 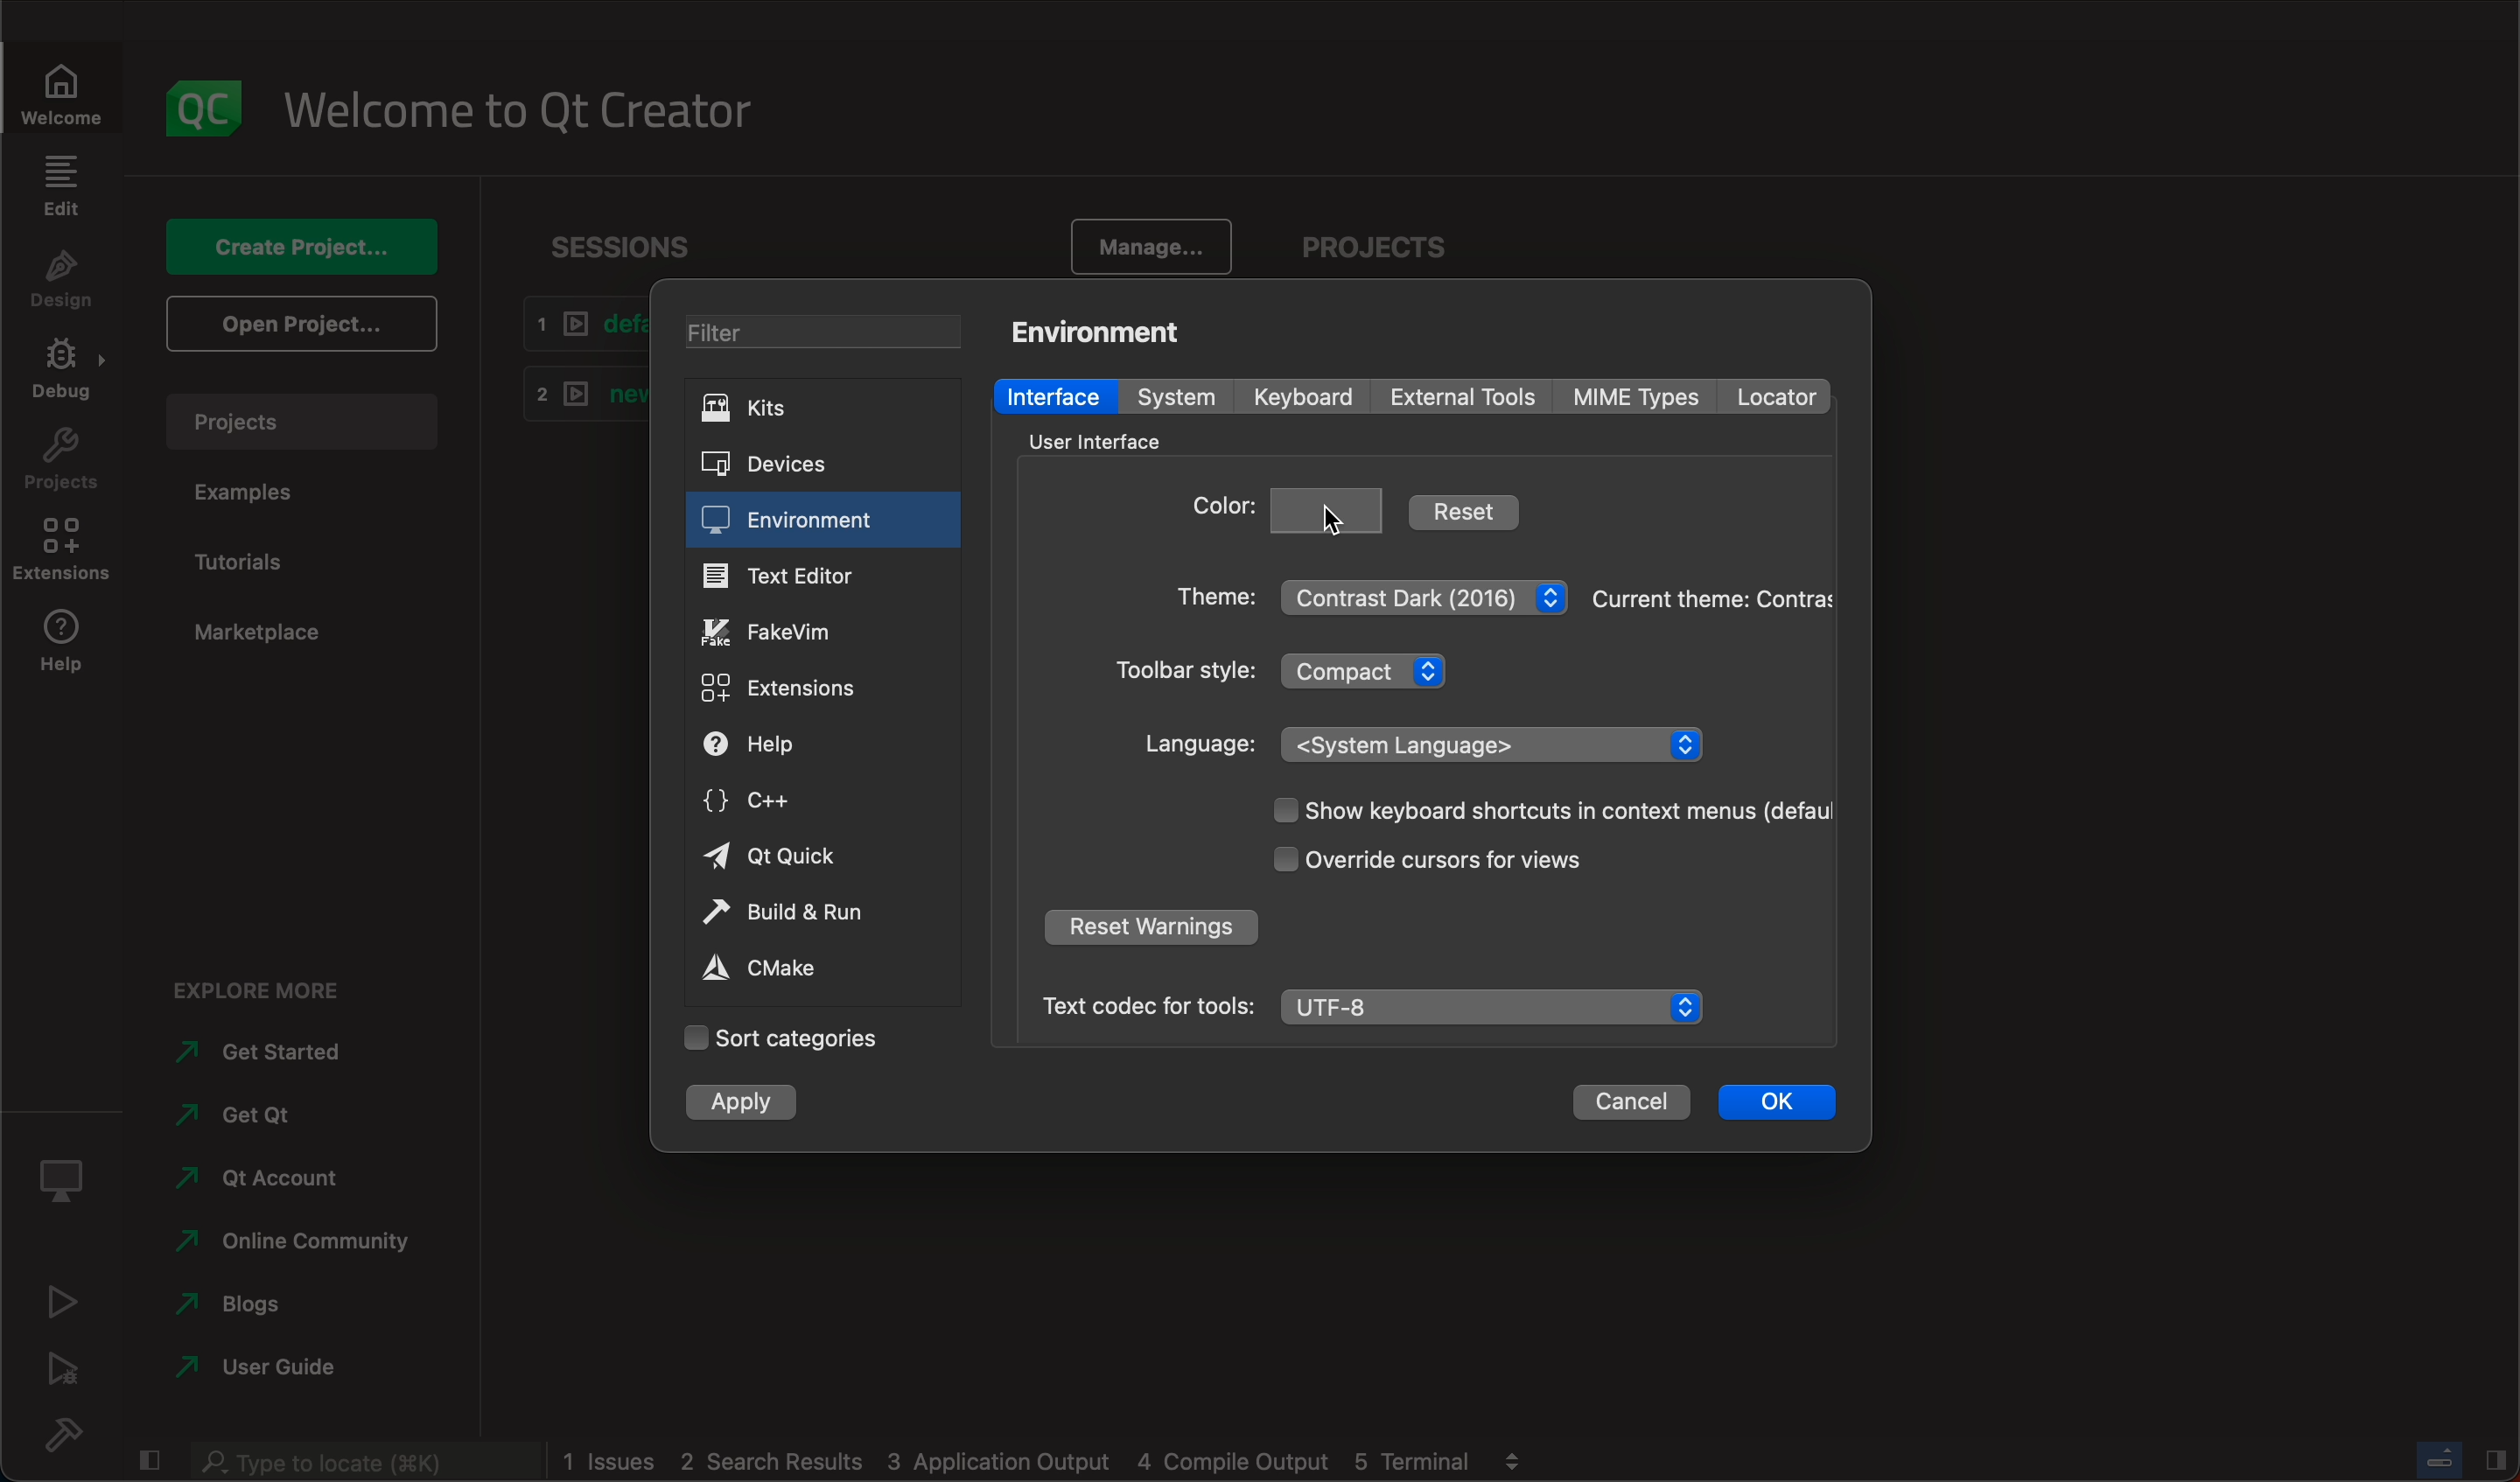 What do you see at coordinates (577, 391) in the screenshot?
I see `2` at bounding box center [577, 391].